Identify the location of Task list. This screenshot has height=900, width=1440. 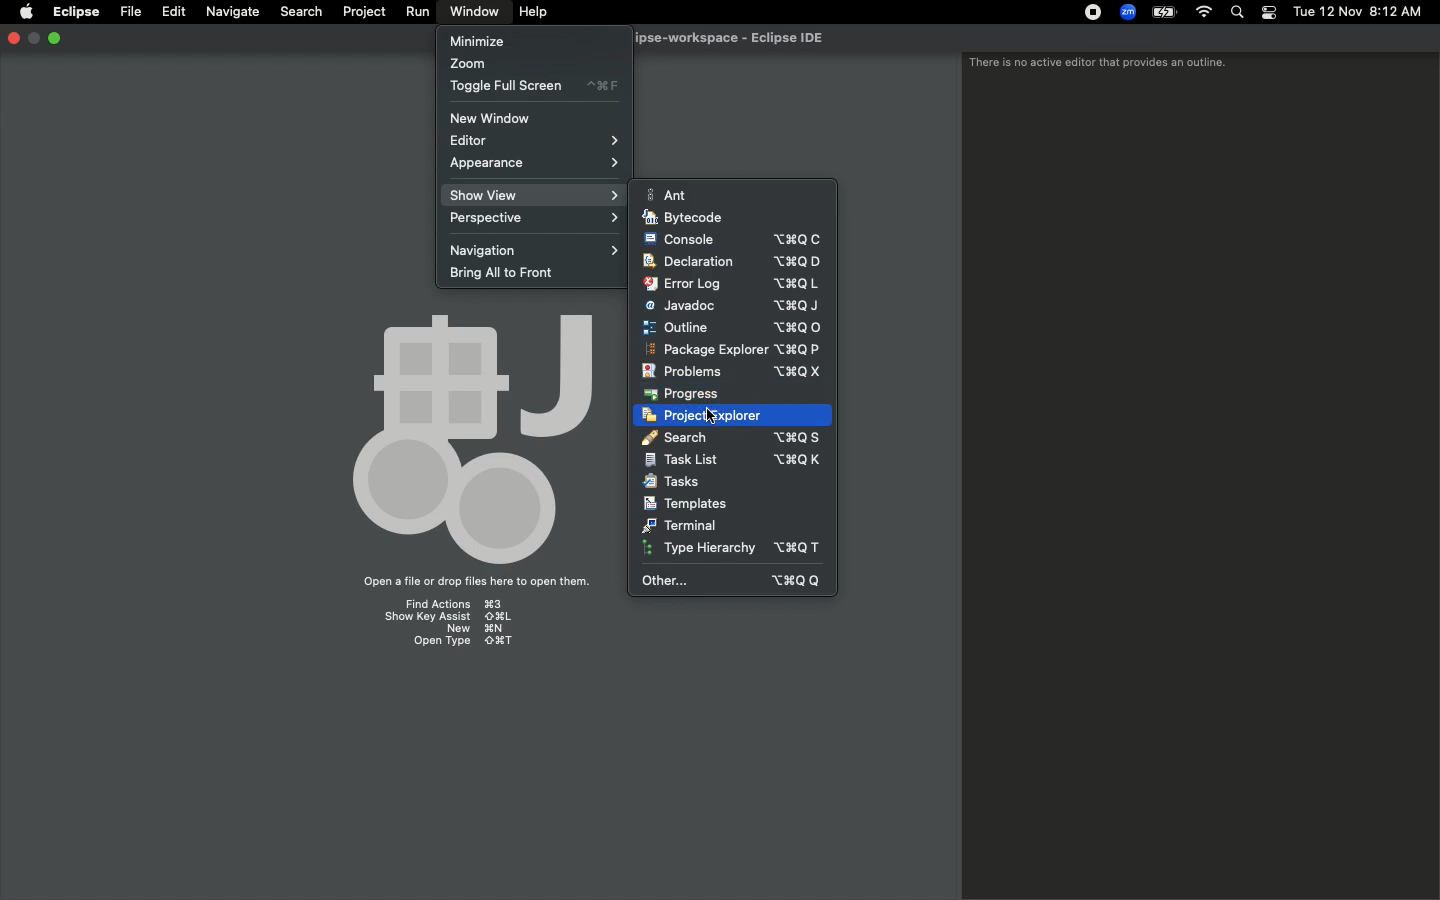
(734, 459).